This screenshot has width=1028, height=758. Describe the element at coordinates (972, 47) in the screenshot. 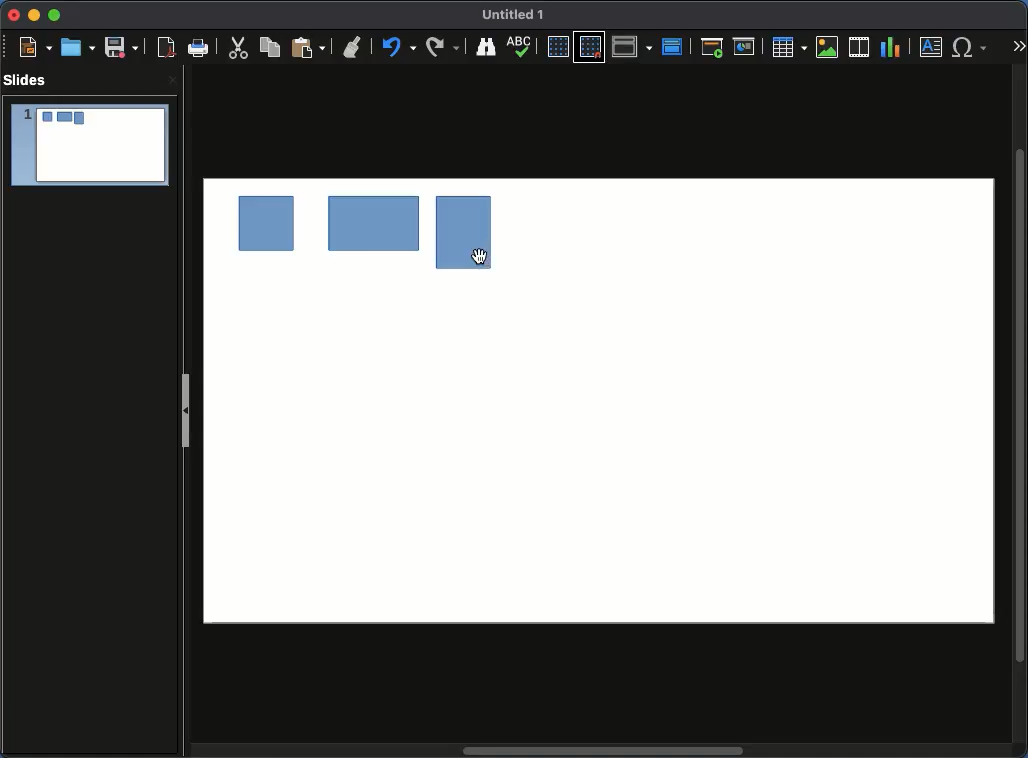

I see `Characters` at that location.